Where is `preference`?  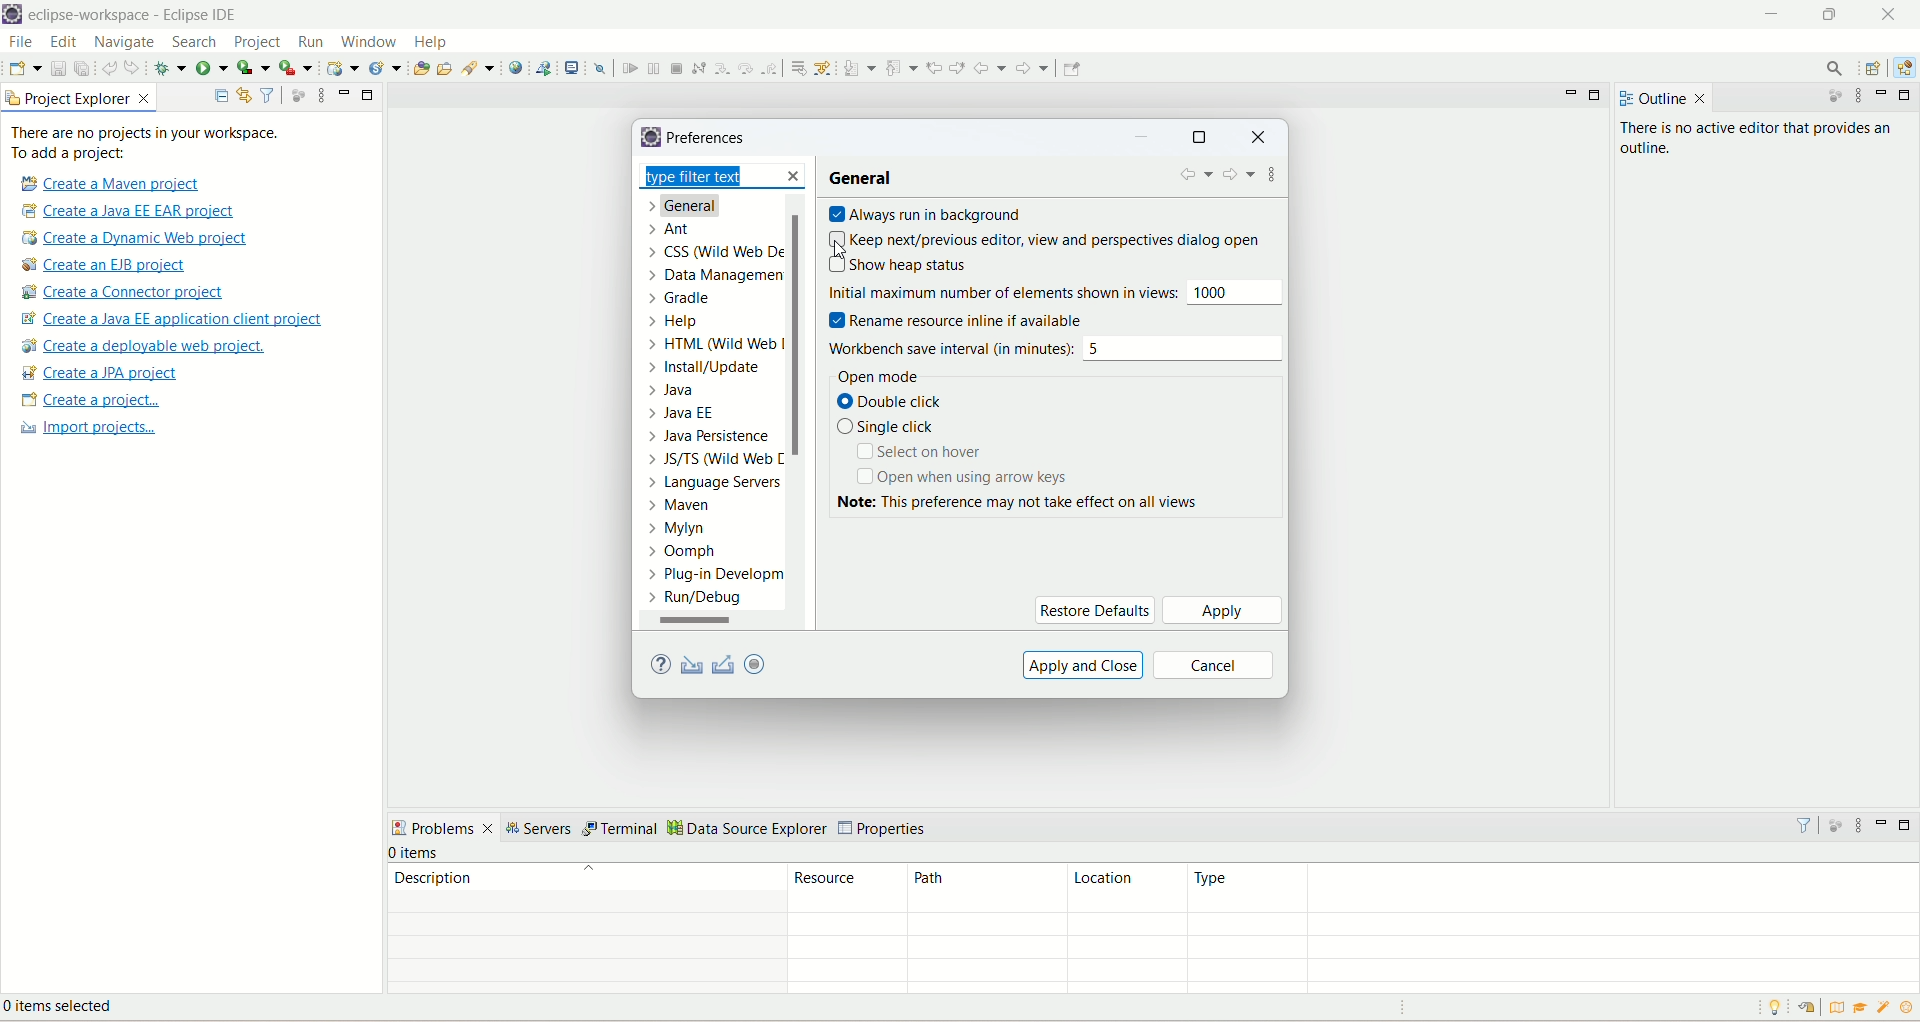 preference is located at coordinates (710, 139).